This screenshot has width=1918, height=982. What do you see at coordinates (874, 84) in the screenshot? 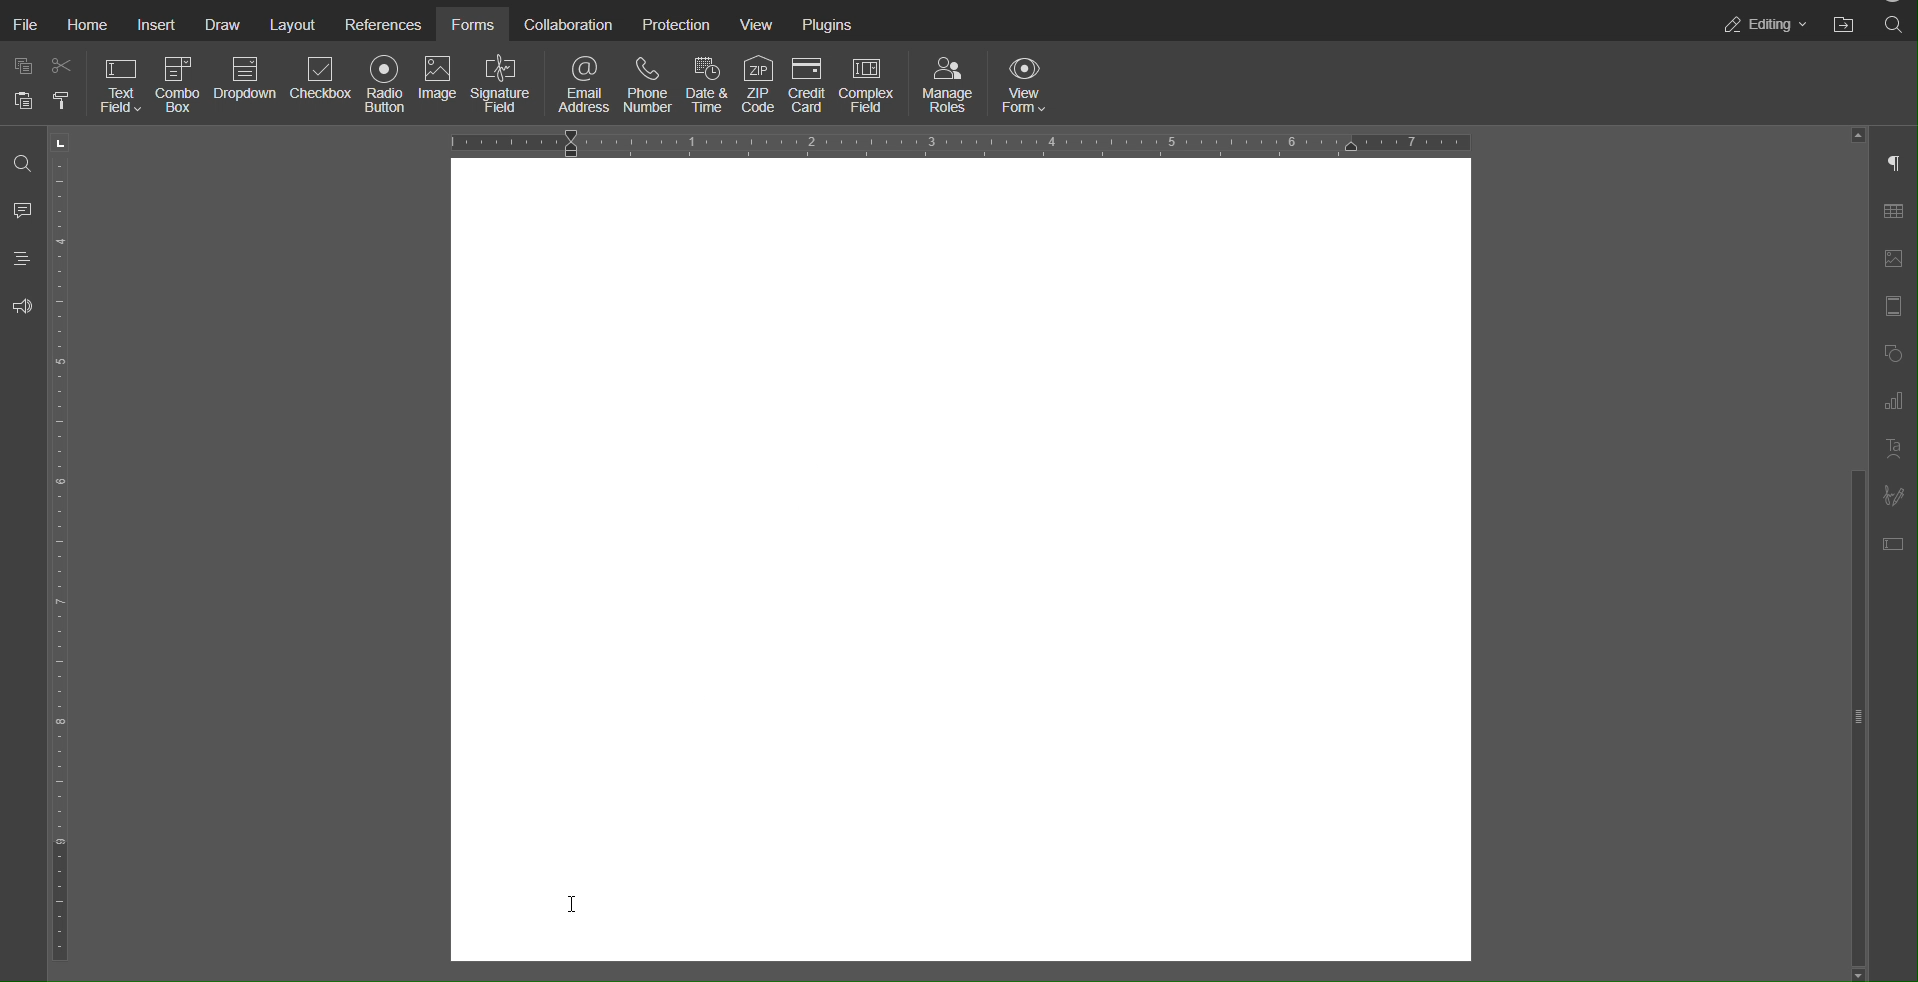
I see `Complex Field` at bounding box center [874, 84].